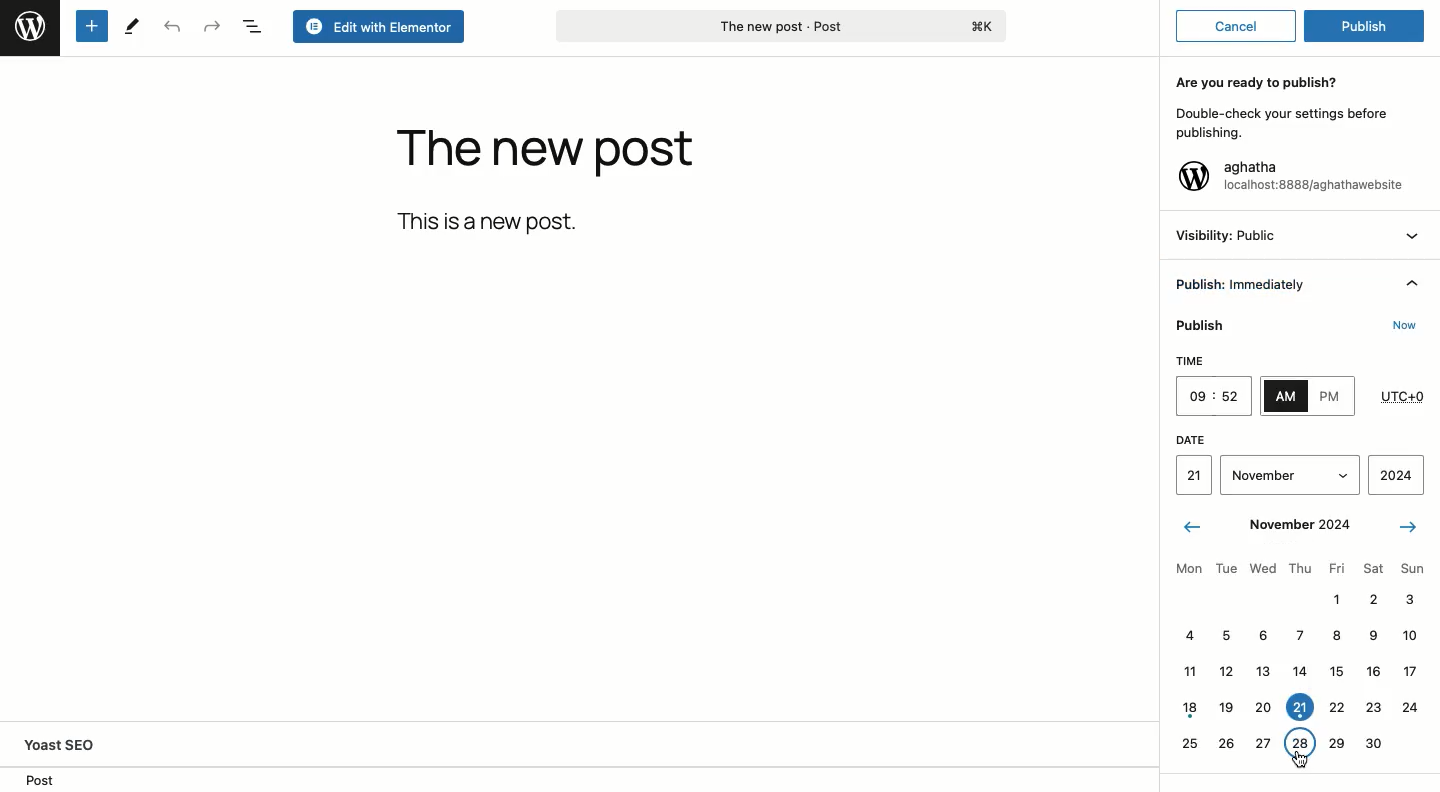 The image size is (1440, 792). What do you see at coordinates (1229, 235) in the screenshot?
I see `Visibility: Public` at bounding box center [1229, 235].